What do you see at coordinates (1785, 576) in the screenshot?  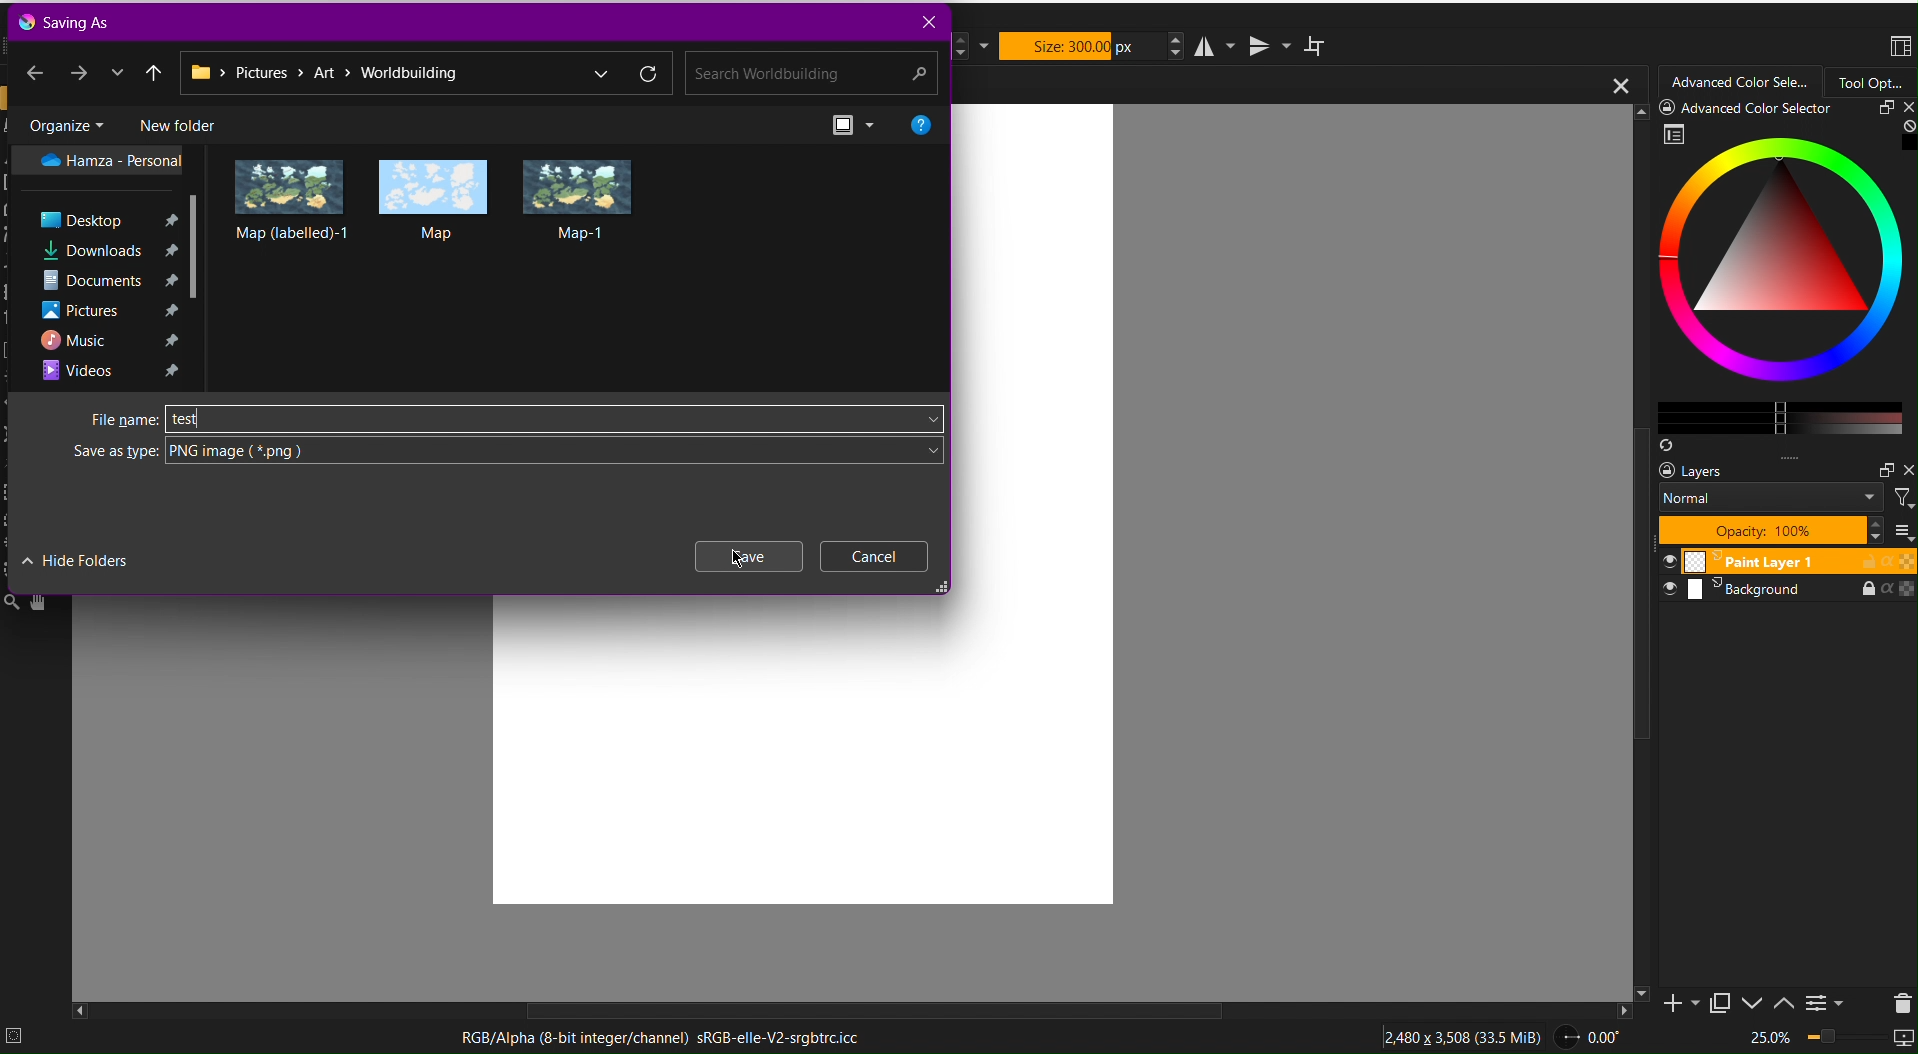 I see `Slides` at bounding box center [1785, 576].